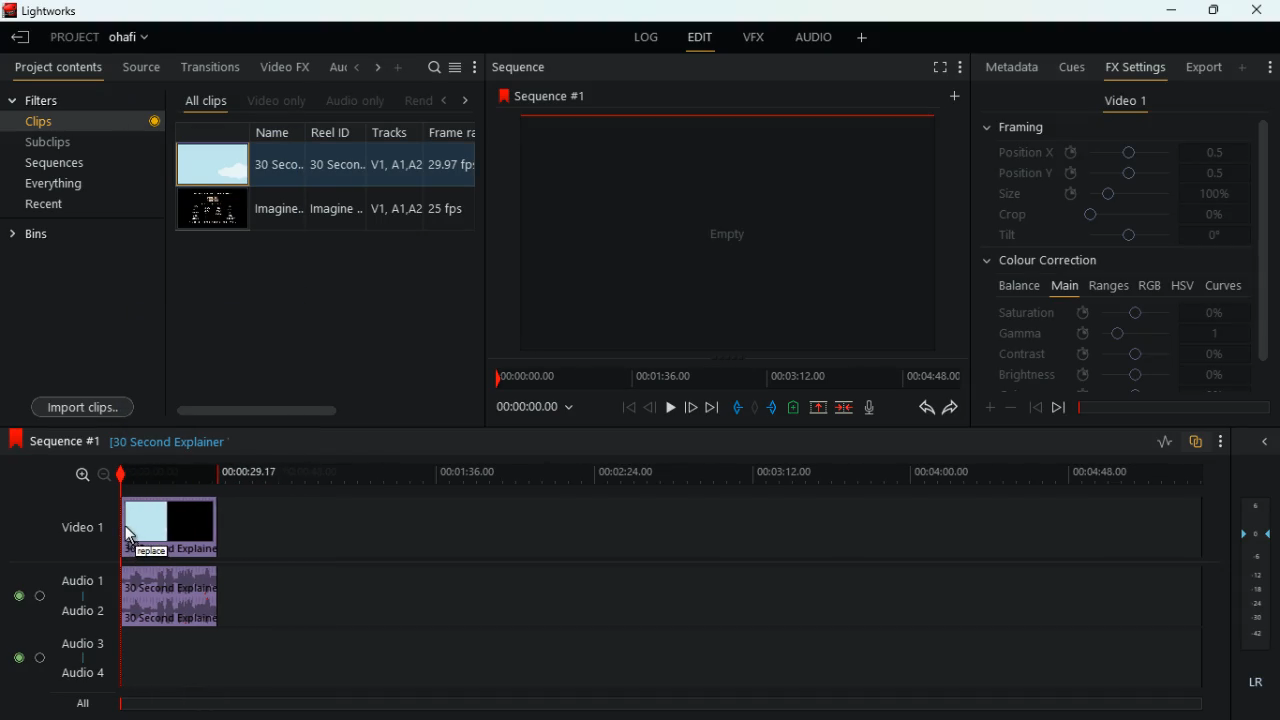 The height and width of the screenshot is (720, 1280). I want to click on minus, so click(1010, 407).